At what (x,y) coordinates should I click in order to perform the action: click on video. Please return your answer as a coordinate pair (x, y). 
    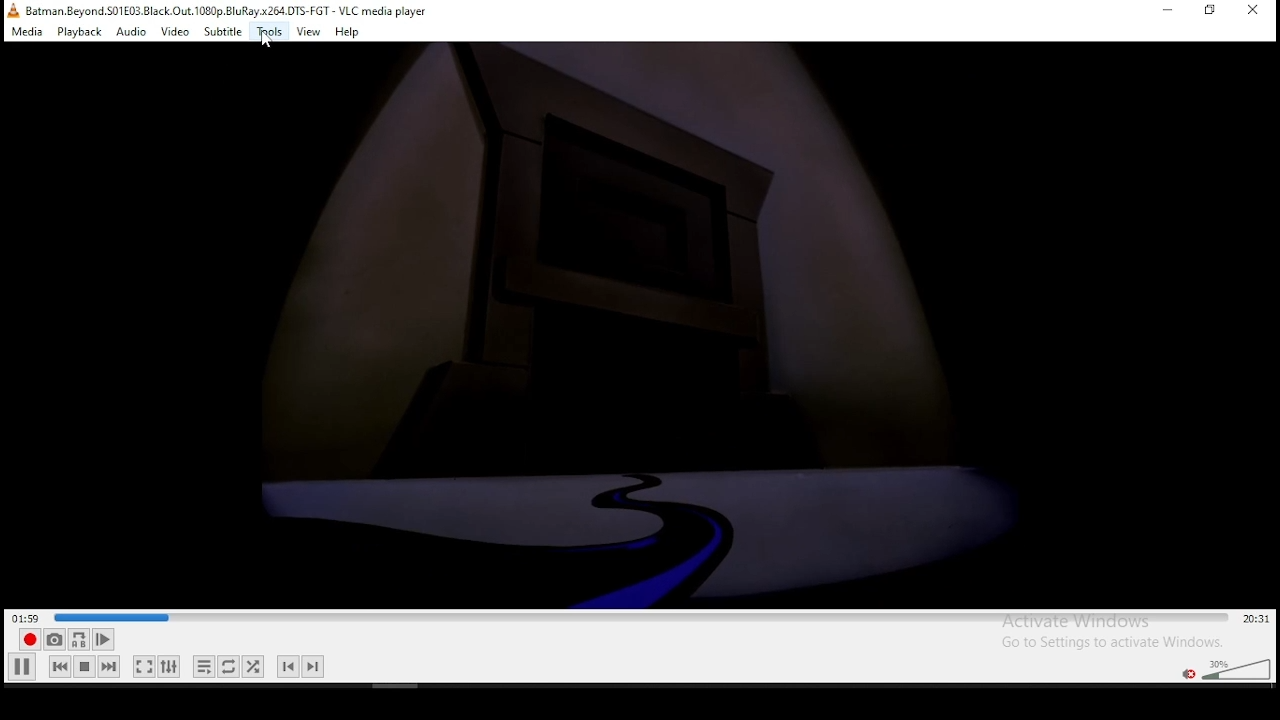
    Looking at the image, I should click on (174, 32).